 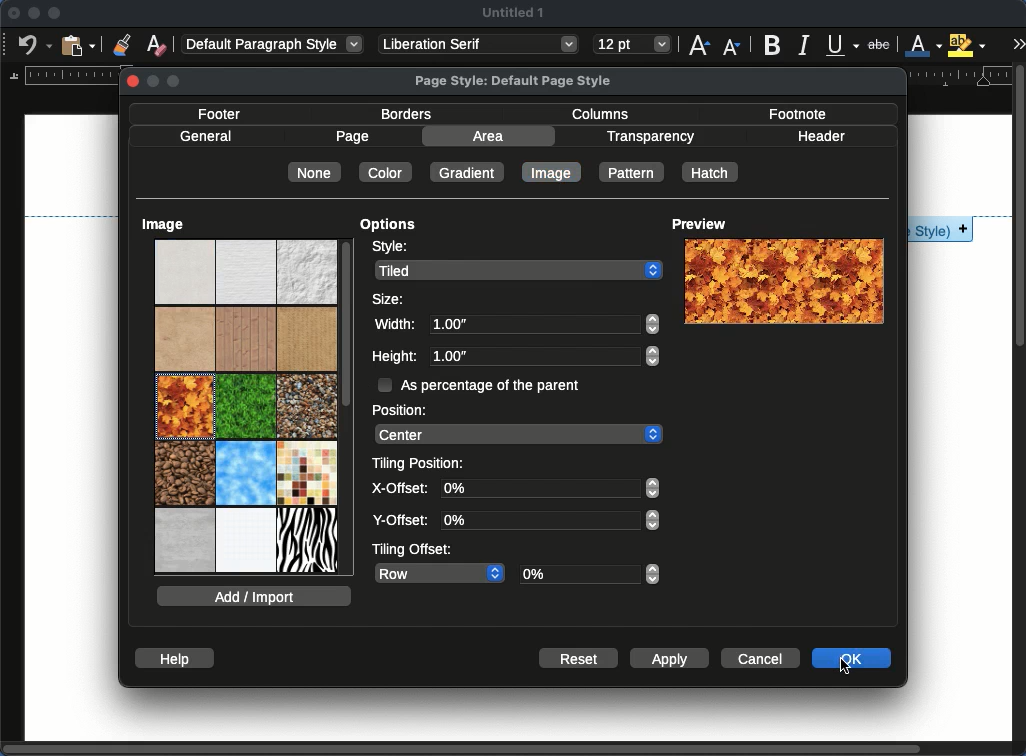 What do you see at coordinates (135, 82) in the screenshot?
I see `Close` at bounding box center [135, 82].